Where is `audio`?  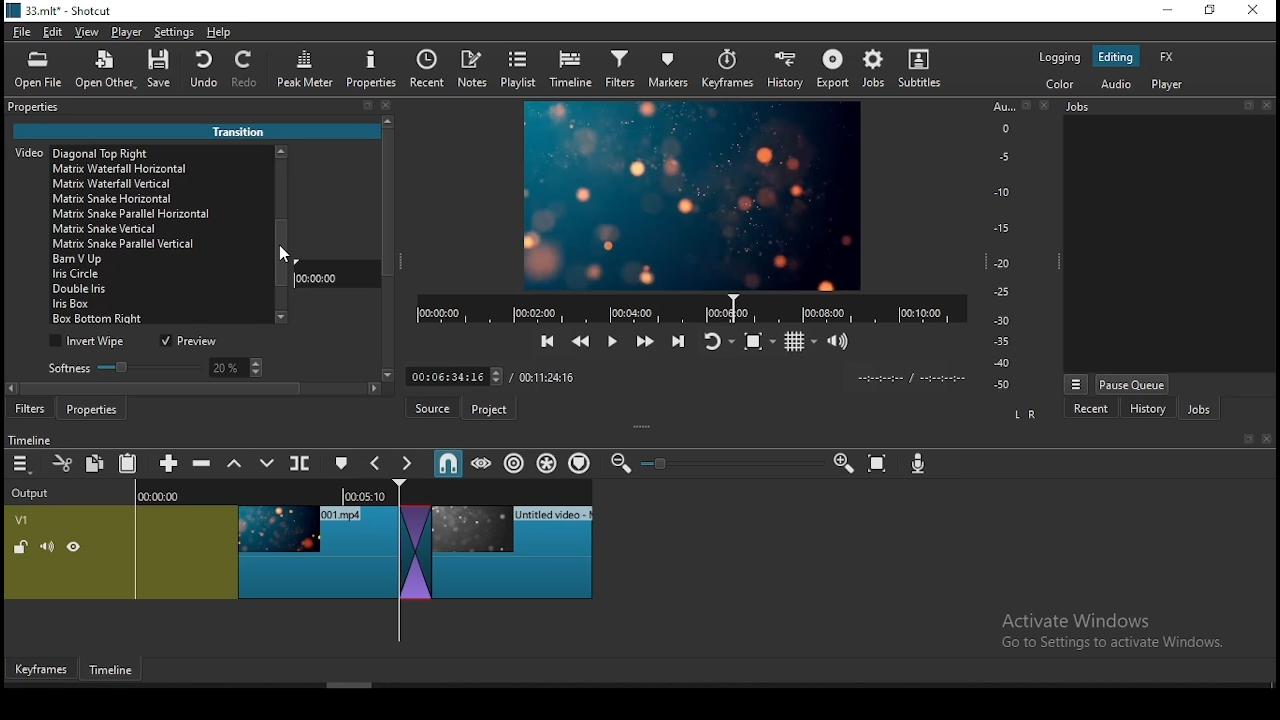 audio is located at coordinates (1117, 84).